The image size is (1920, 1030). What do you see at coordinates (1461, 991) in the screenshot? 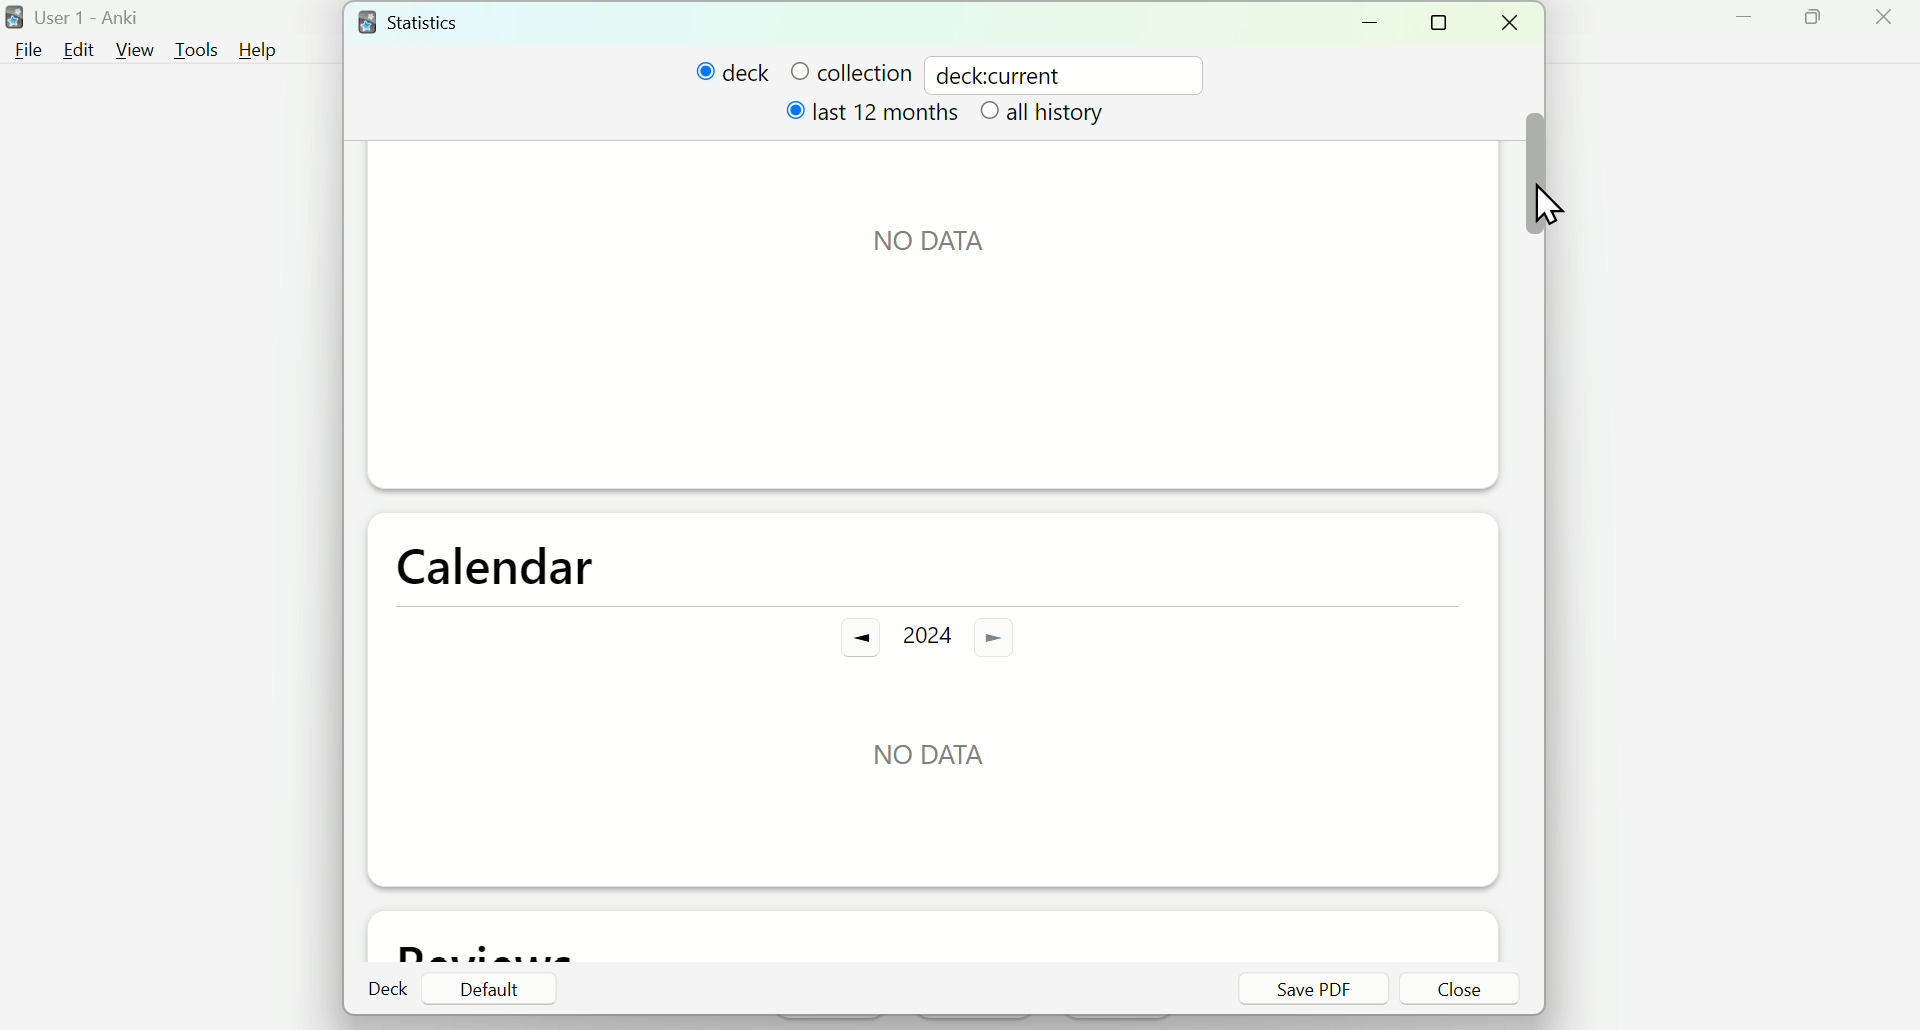
I see `Close` at bounding box center [1461, 991].